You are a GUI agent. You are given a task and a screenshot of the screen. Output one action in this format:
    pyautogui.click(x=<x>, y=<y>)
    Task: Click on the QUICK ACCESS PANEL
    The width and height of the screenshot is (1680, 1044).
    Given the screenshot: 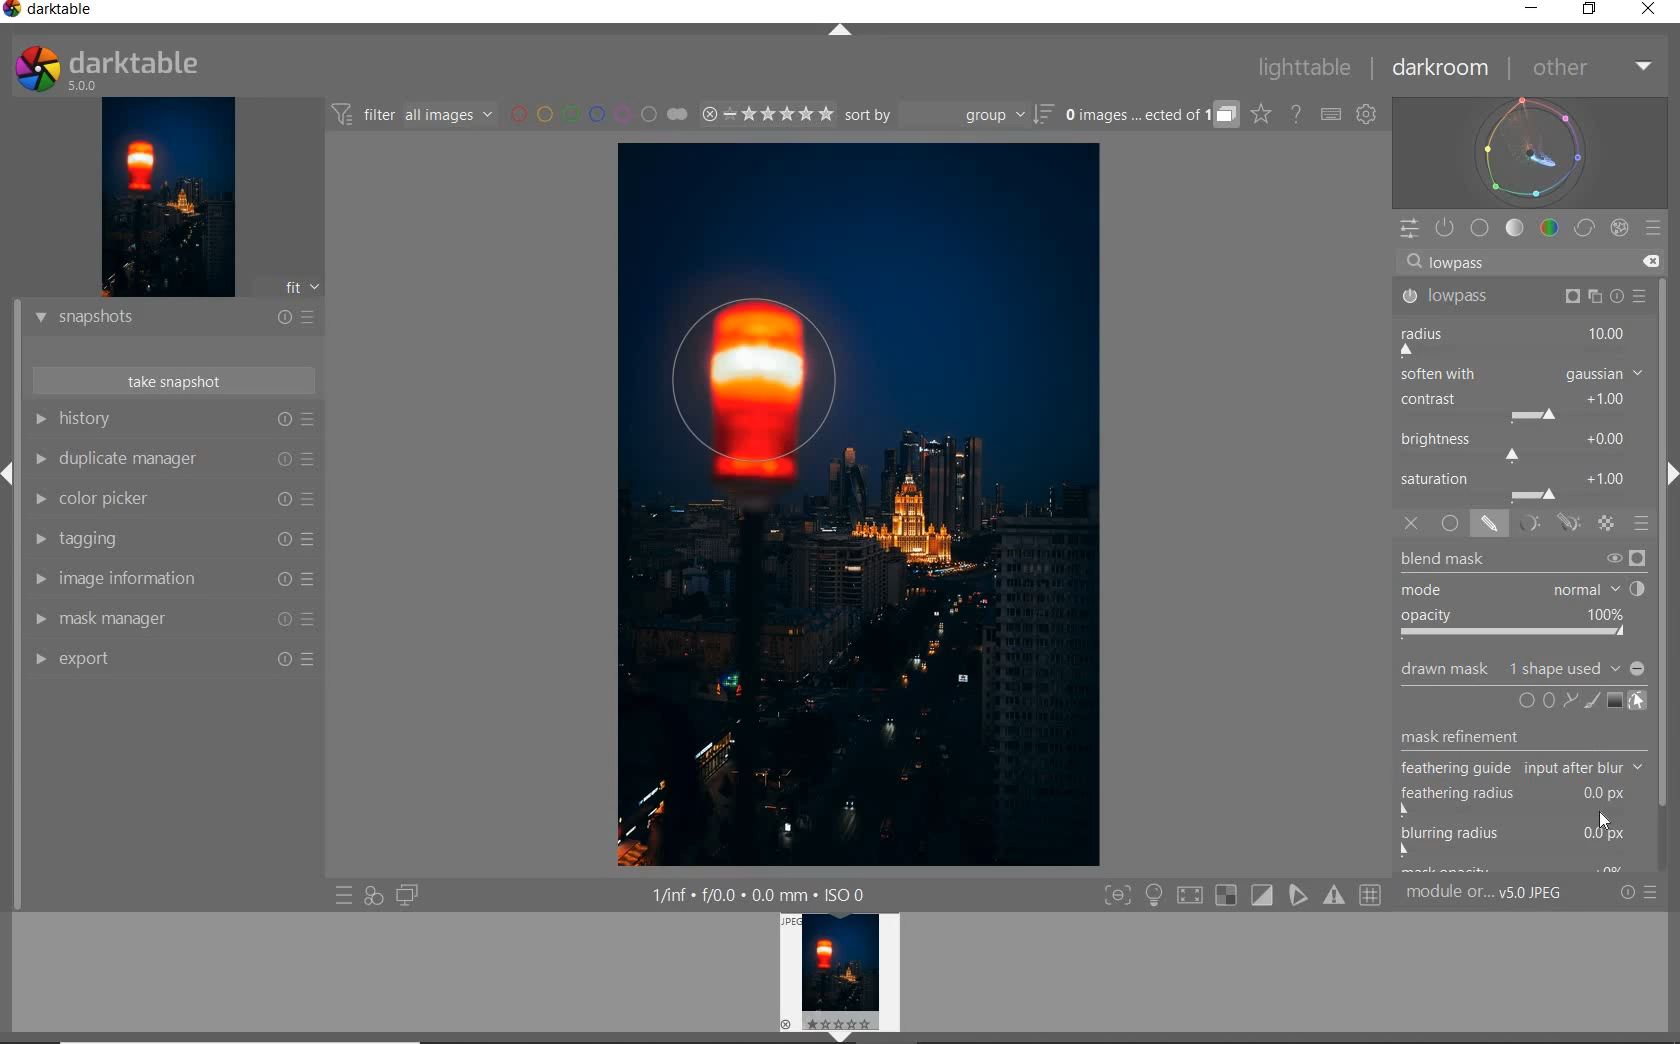 What is the action you would take?
    pyautogui.click(x=1409, y=225)
    